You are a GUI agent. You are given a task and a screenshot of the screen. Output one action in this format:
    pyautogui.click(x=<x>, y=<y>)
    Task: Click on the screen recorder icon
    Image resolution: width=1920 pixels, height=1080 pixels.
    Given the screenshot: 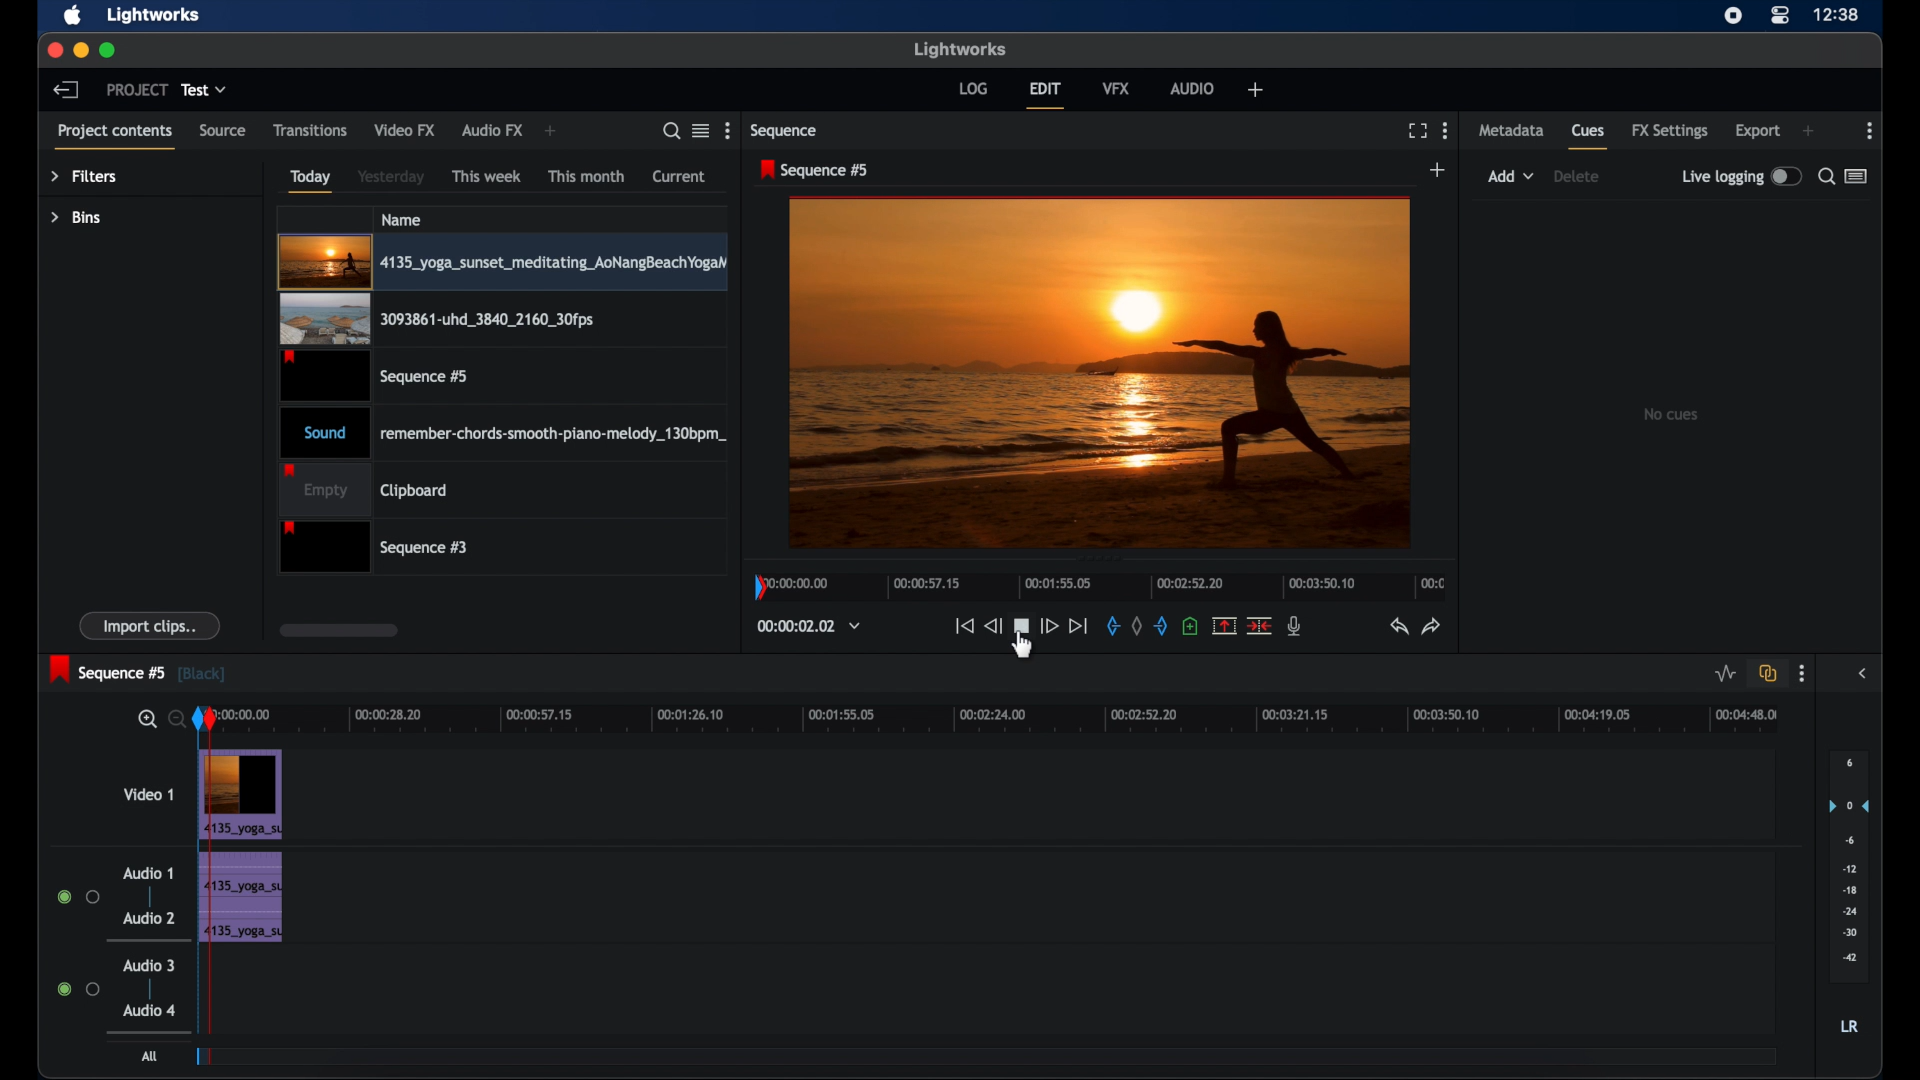 What is the action you would take?
    pyautogui.click(x=1732, y=16)
    